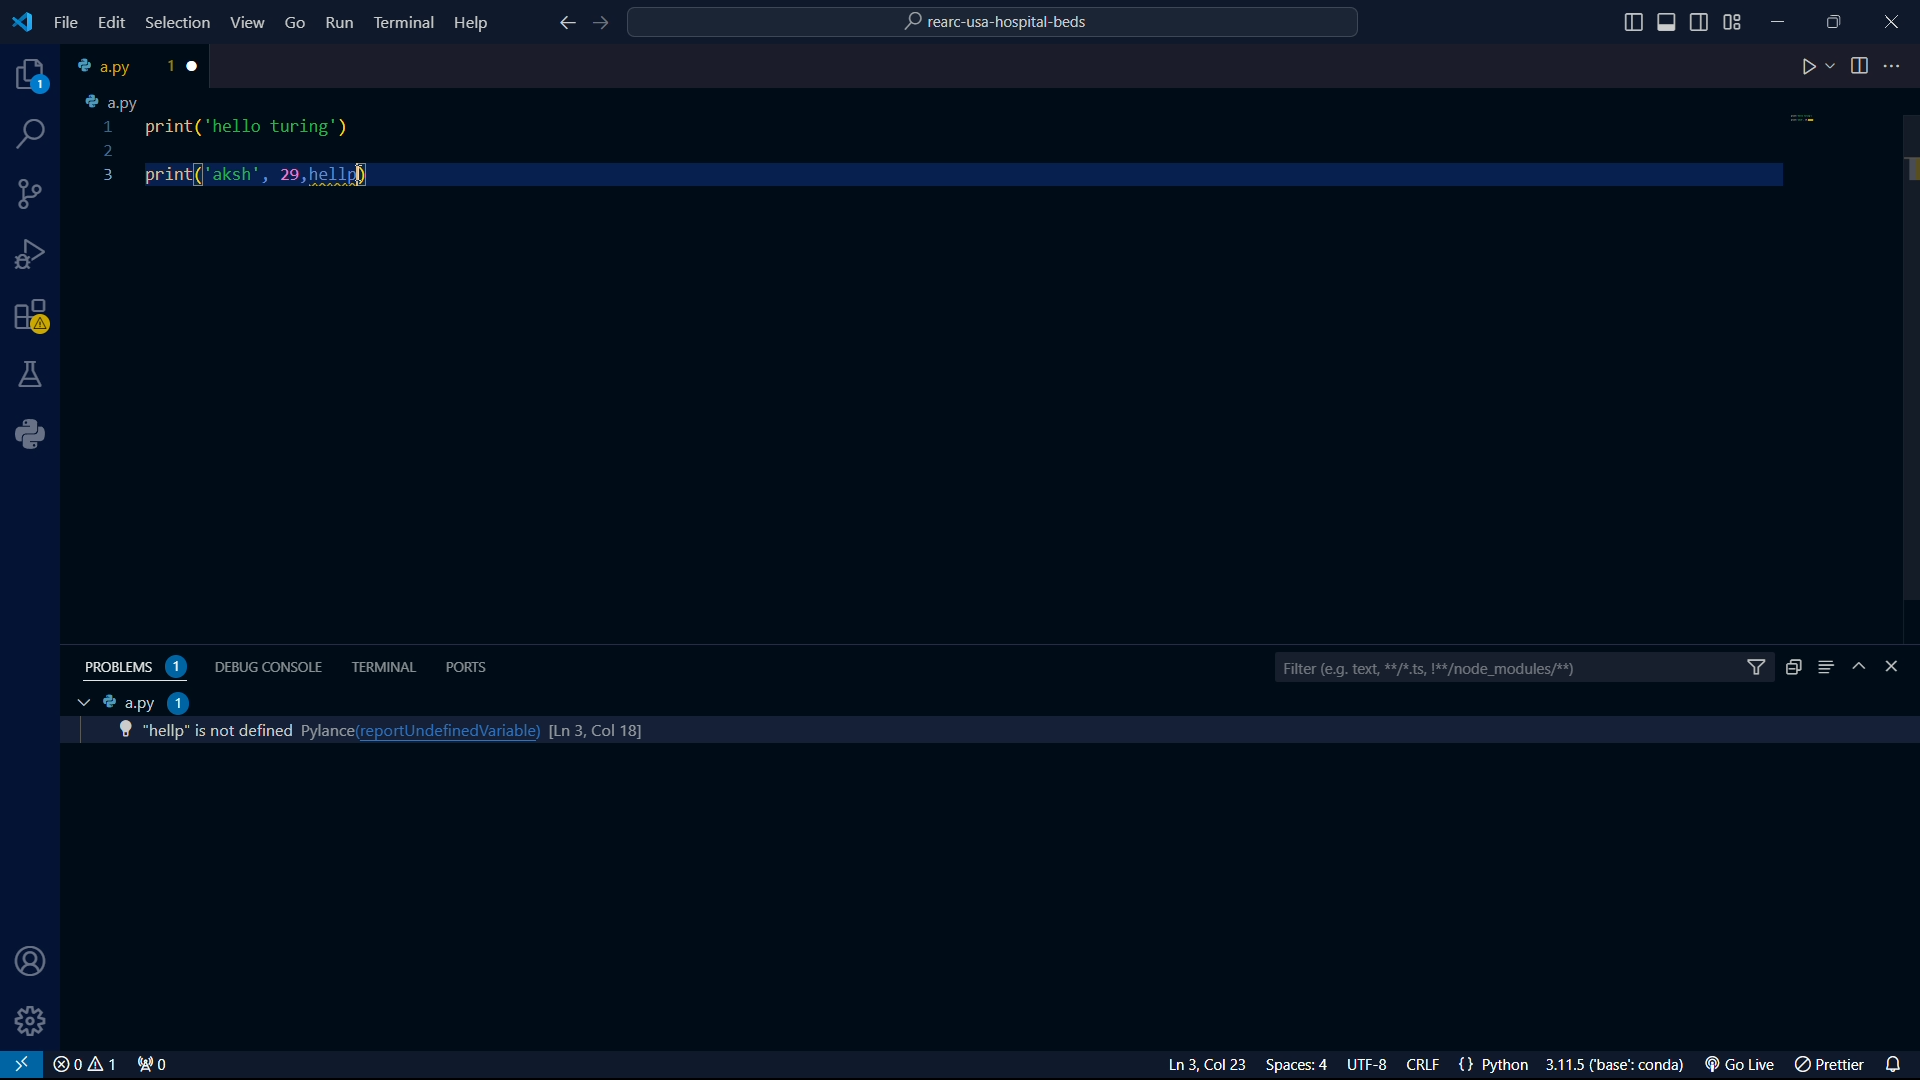  Describe the element at coordinates (995, 25) in the screenshot. I see `rearc-usa-hospital-beds` at that location.